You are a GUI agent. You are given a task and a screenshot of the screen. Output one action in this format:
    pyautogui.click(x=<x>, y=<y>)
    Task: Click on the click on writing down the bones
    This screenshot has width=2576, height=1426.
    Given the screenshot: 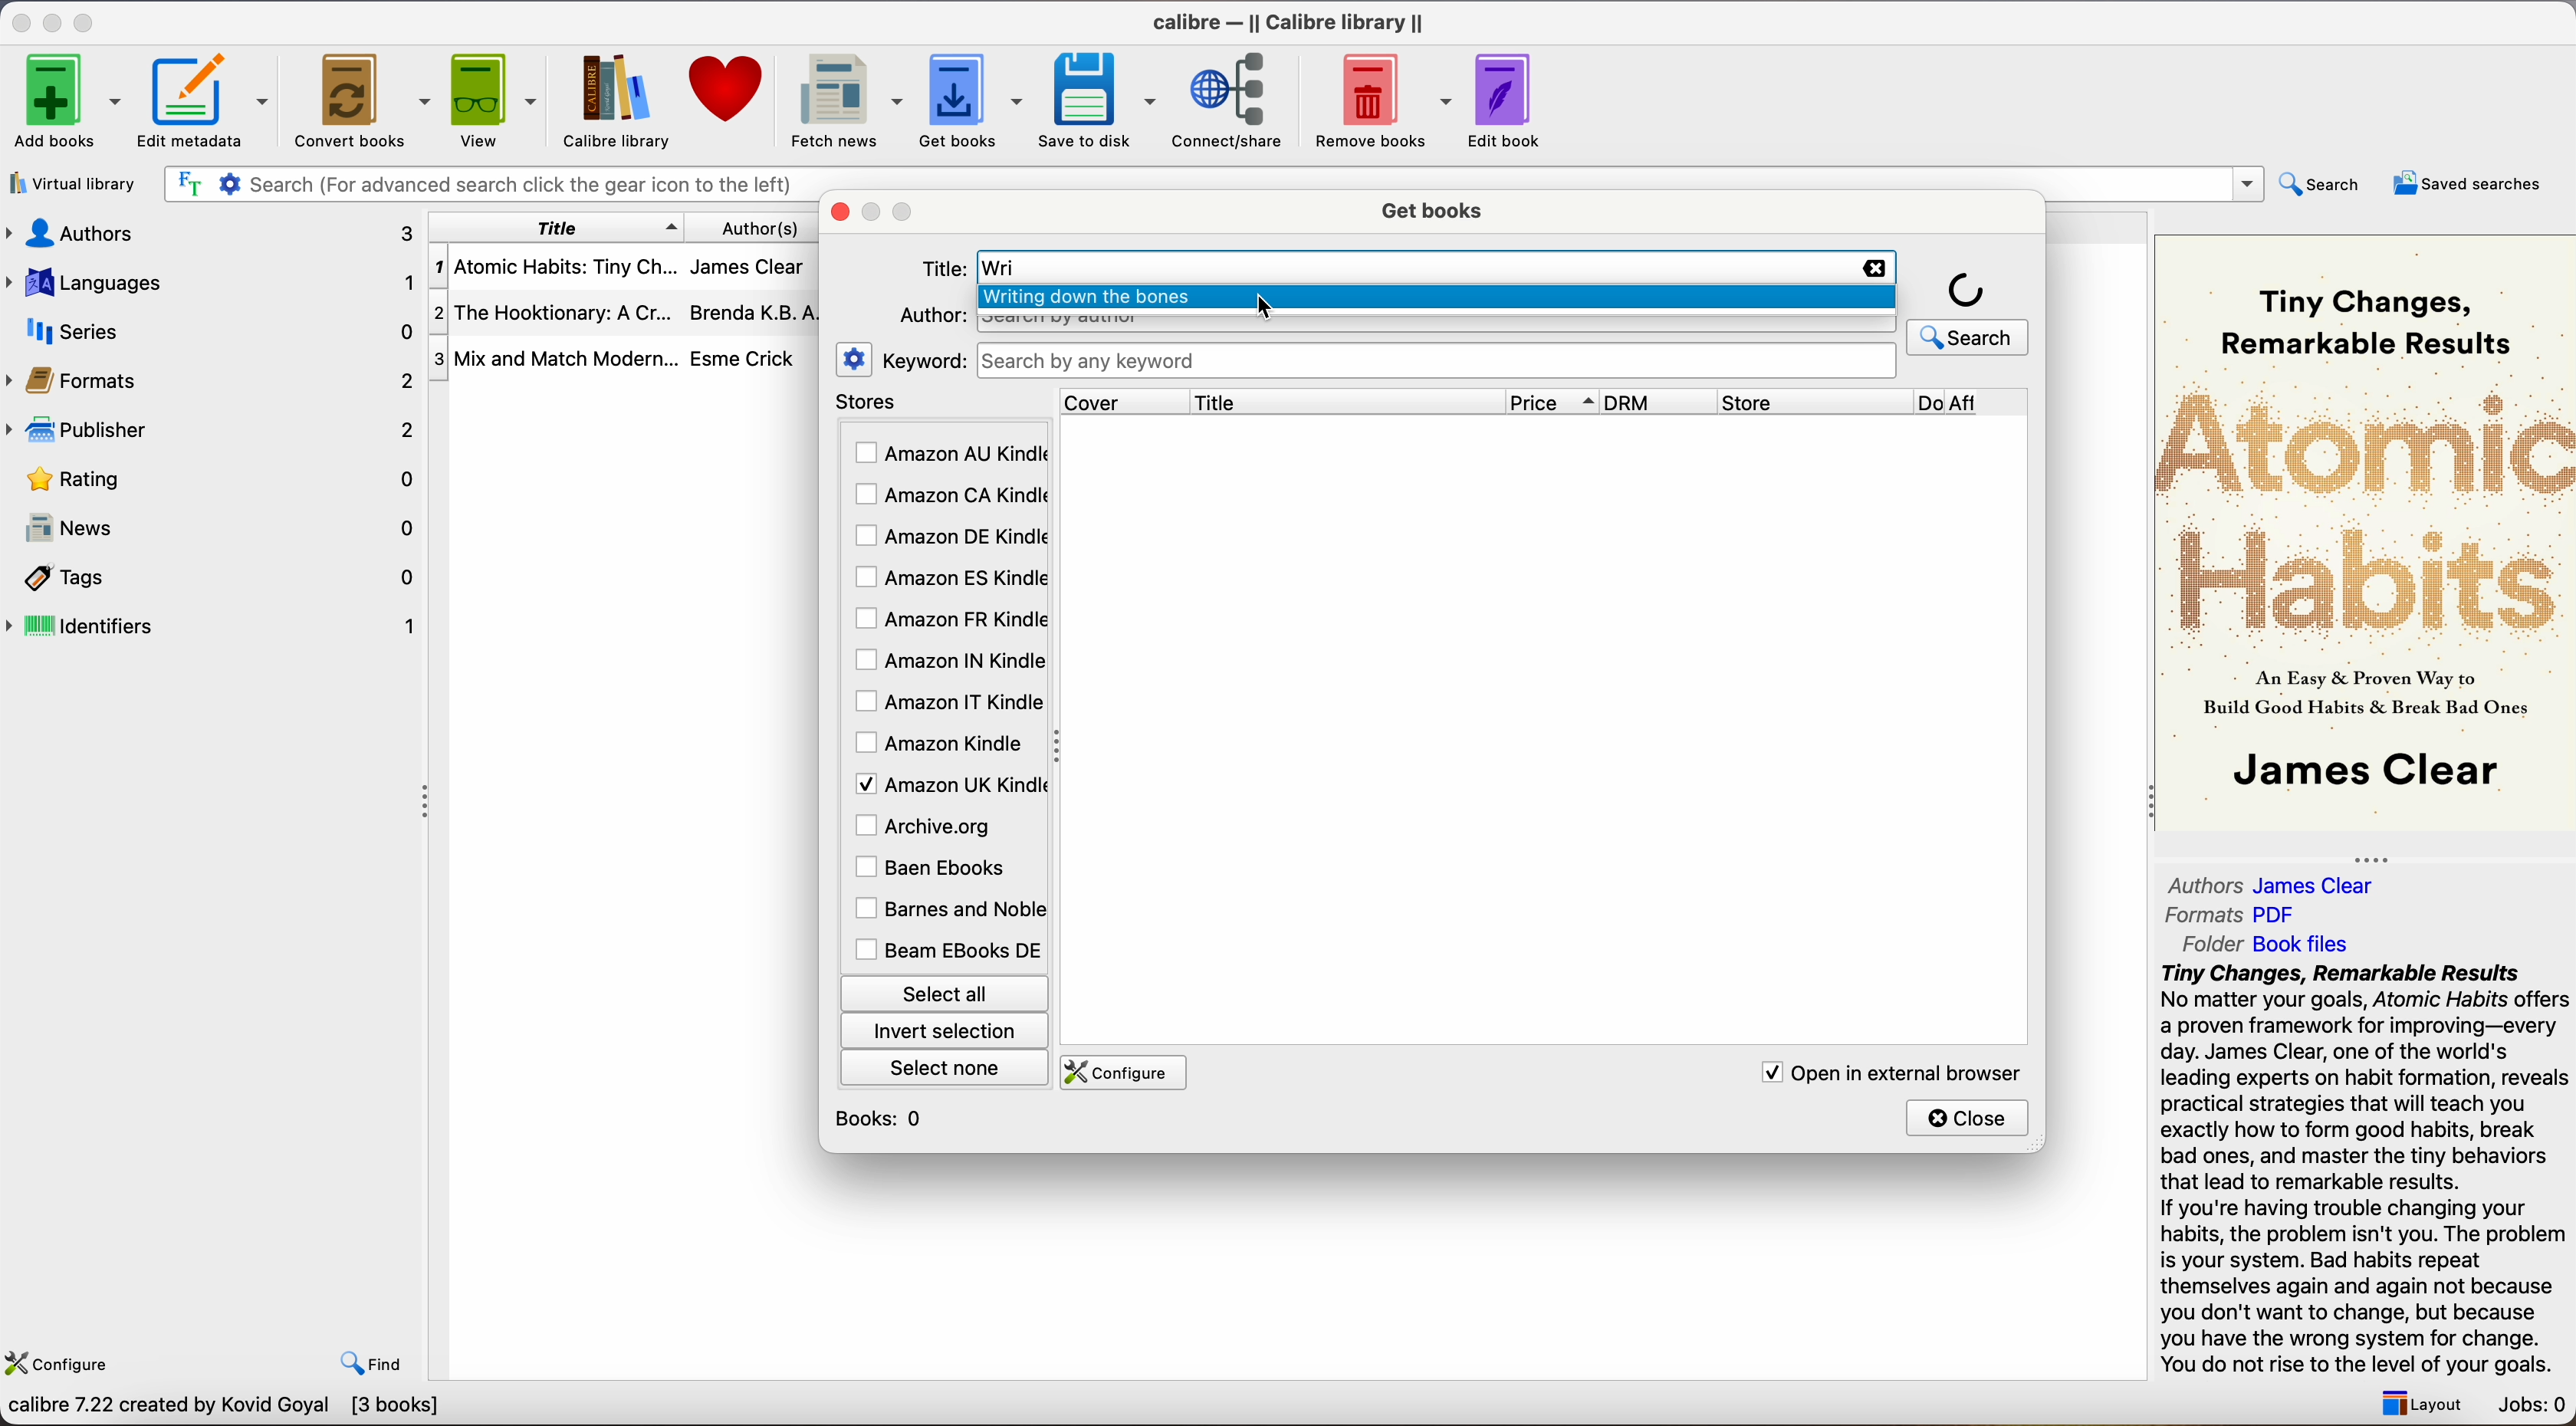 What is the action you would take?
    pyautogui.click(x=1438, y=301)
    